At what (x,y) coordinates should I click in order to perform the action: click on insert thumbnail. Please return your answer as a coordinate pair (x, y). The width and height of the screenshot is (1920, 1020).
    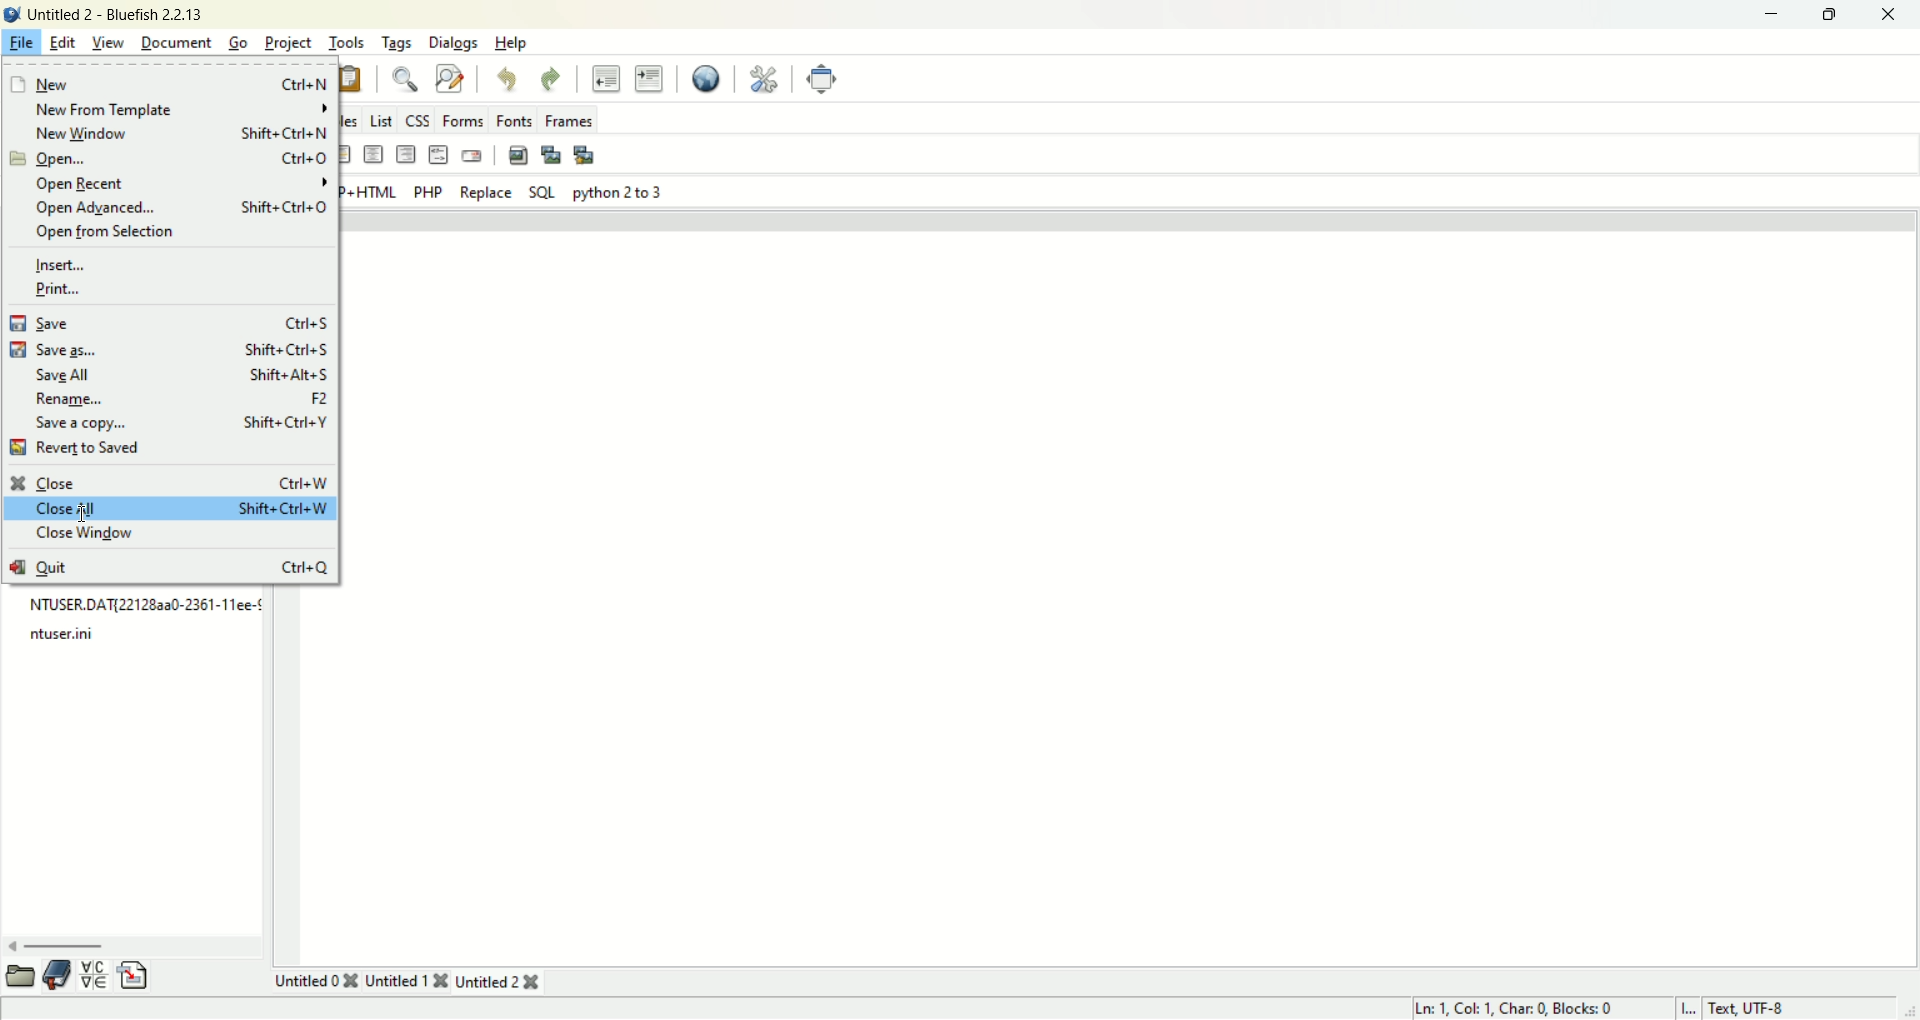
    Looking at the image, I should click on (548, 154).